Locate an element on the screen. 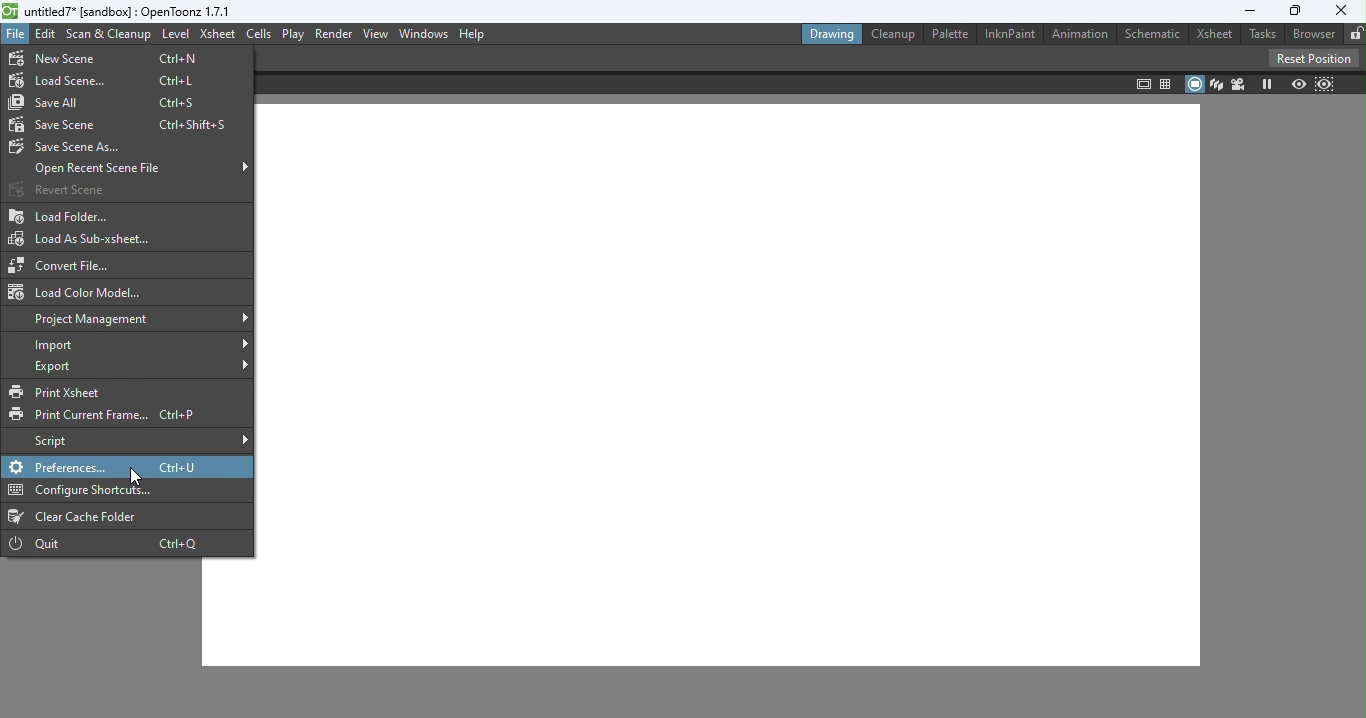  Configure shortcuts is located at coordinates (66, 492).